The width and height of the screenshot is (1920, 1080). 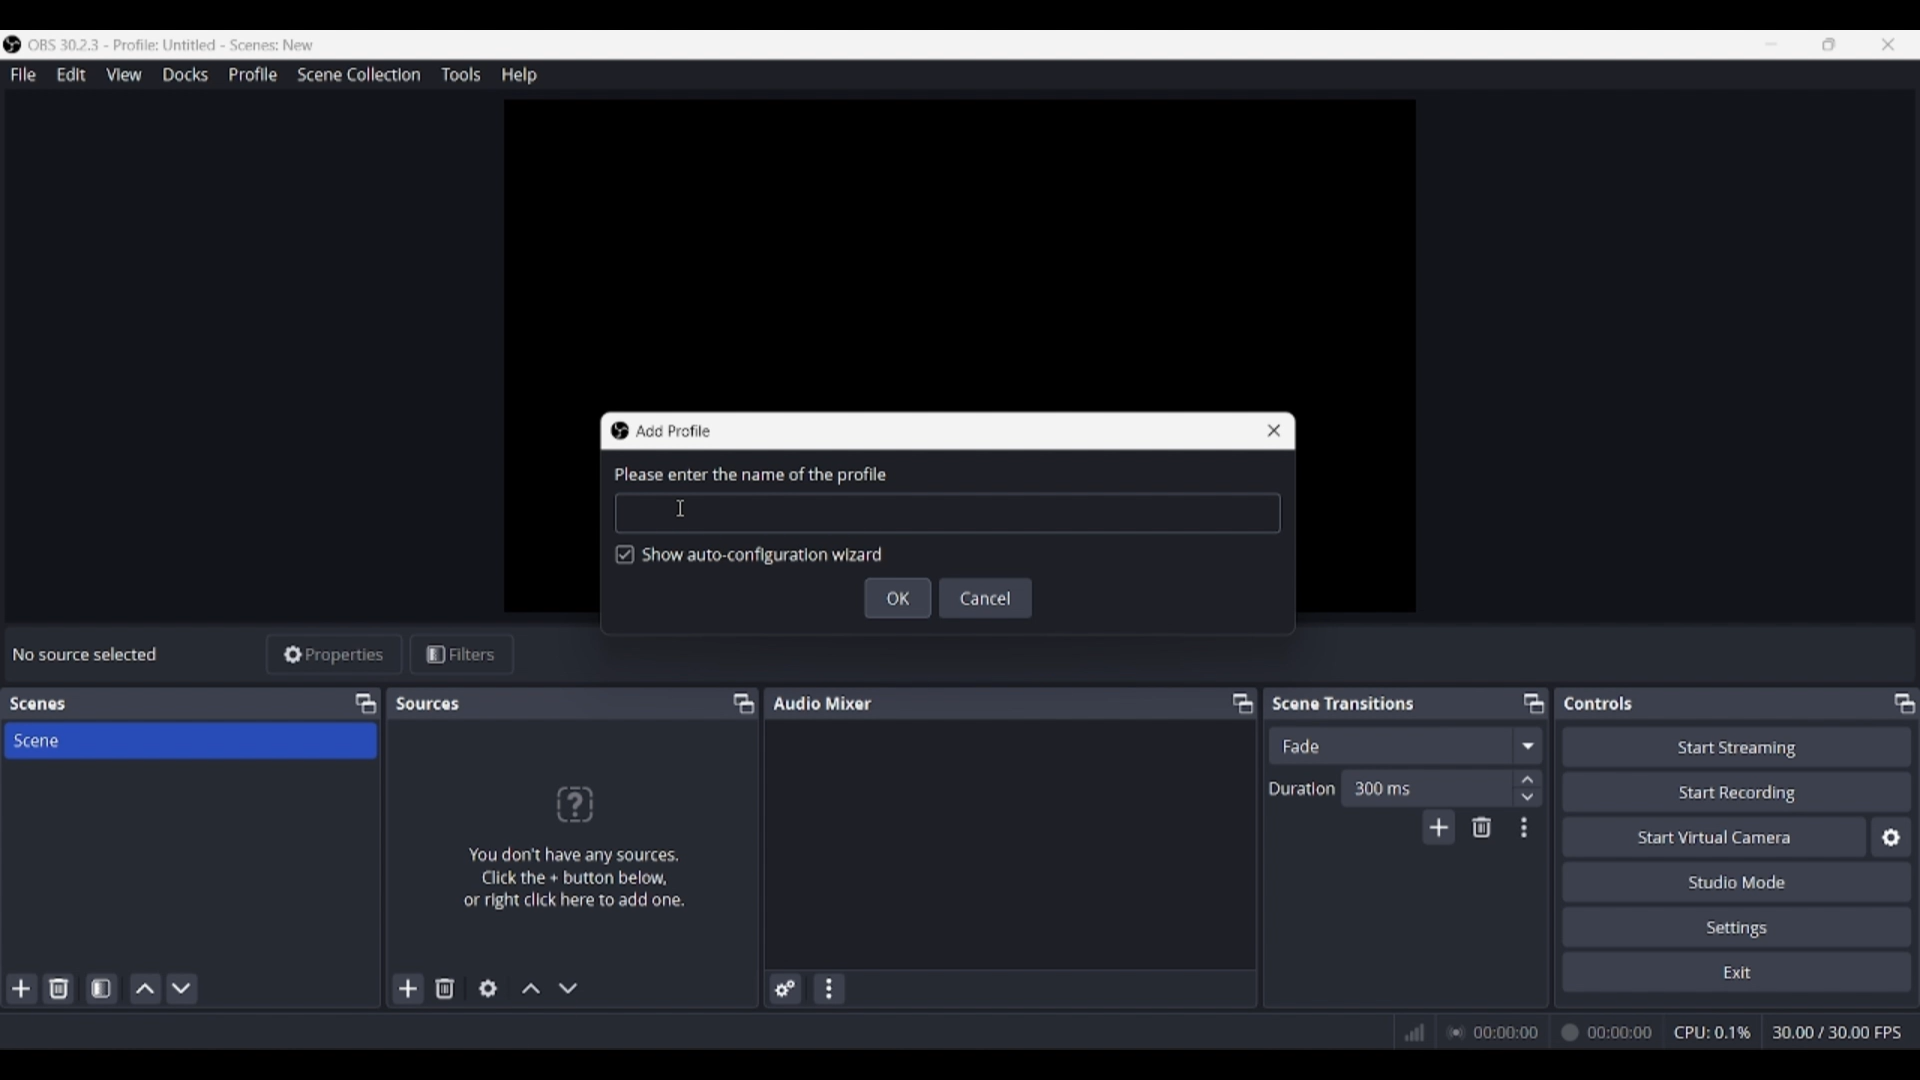 I want to click on Window title, so click(x=672, y=431).